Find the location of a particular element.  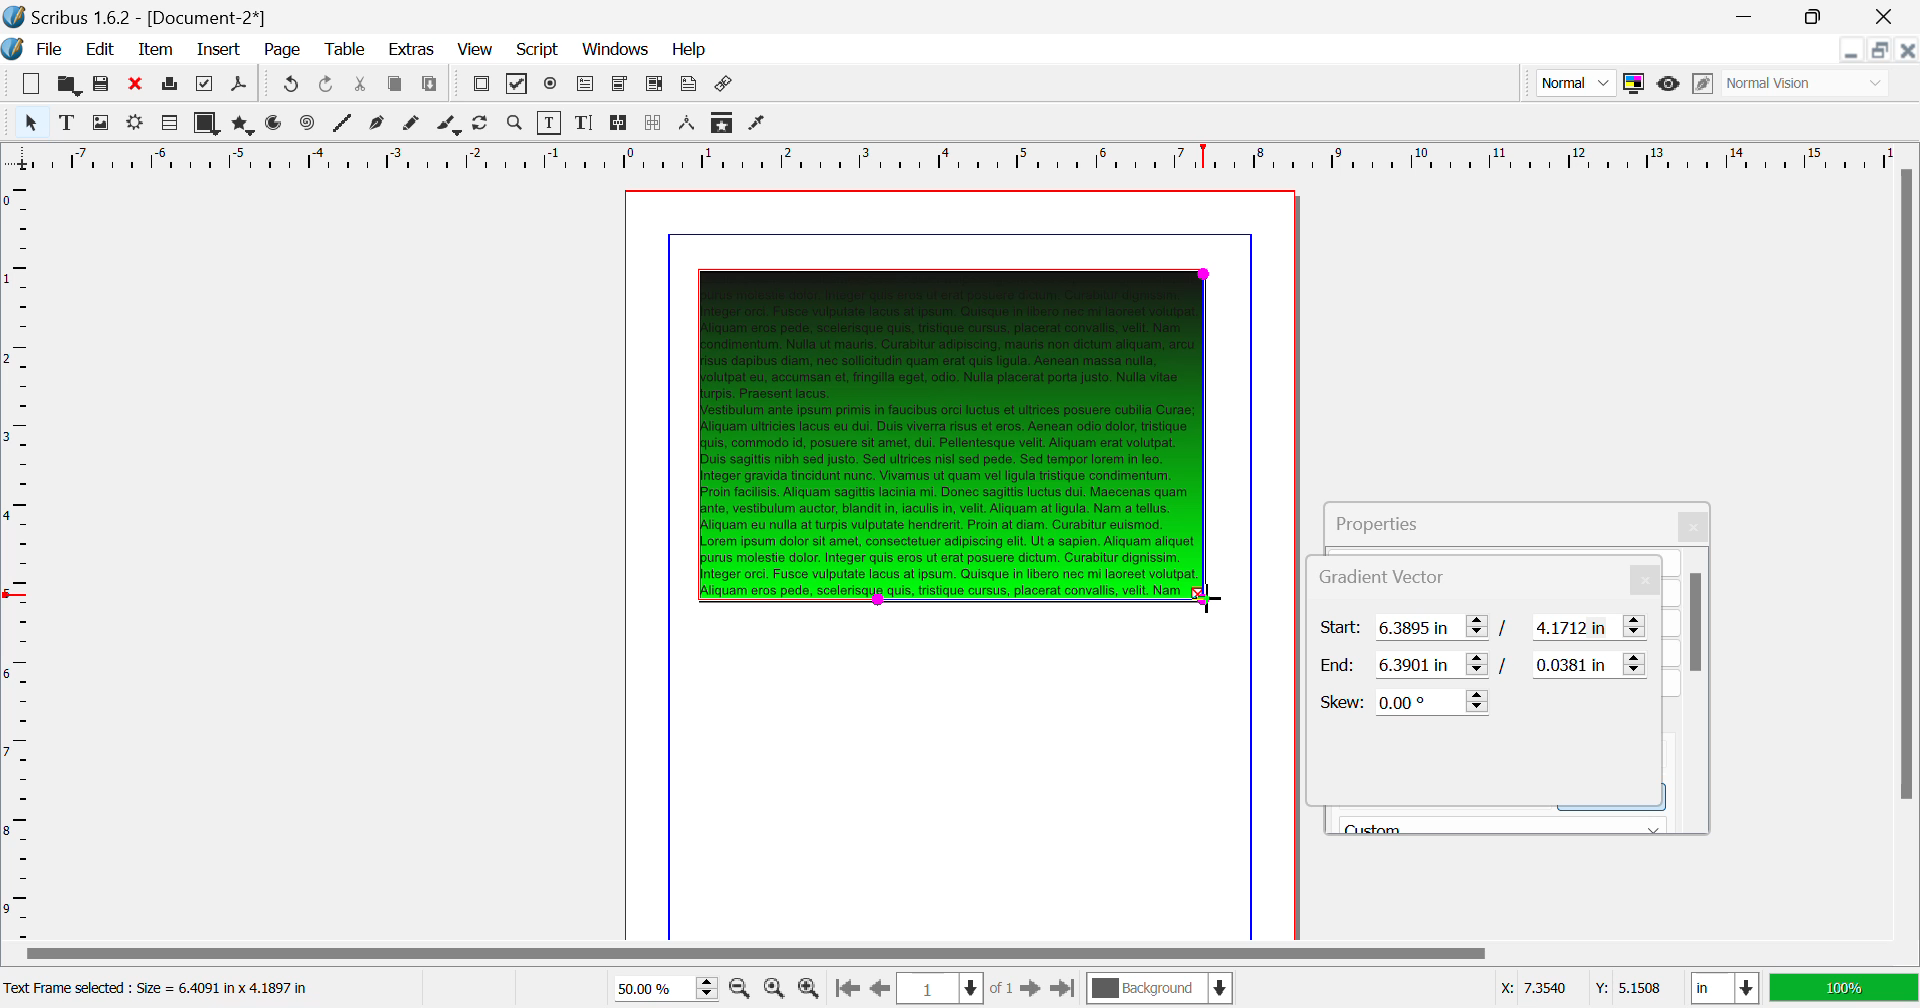

Edit in Preview Mode is located at coordinates (1705, 84).